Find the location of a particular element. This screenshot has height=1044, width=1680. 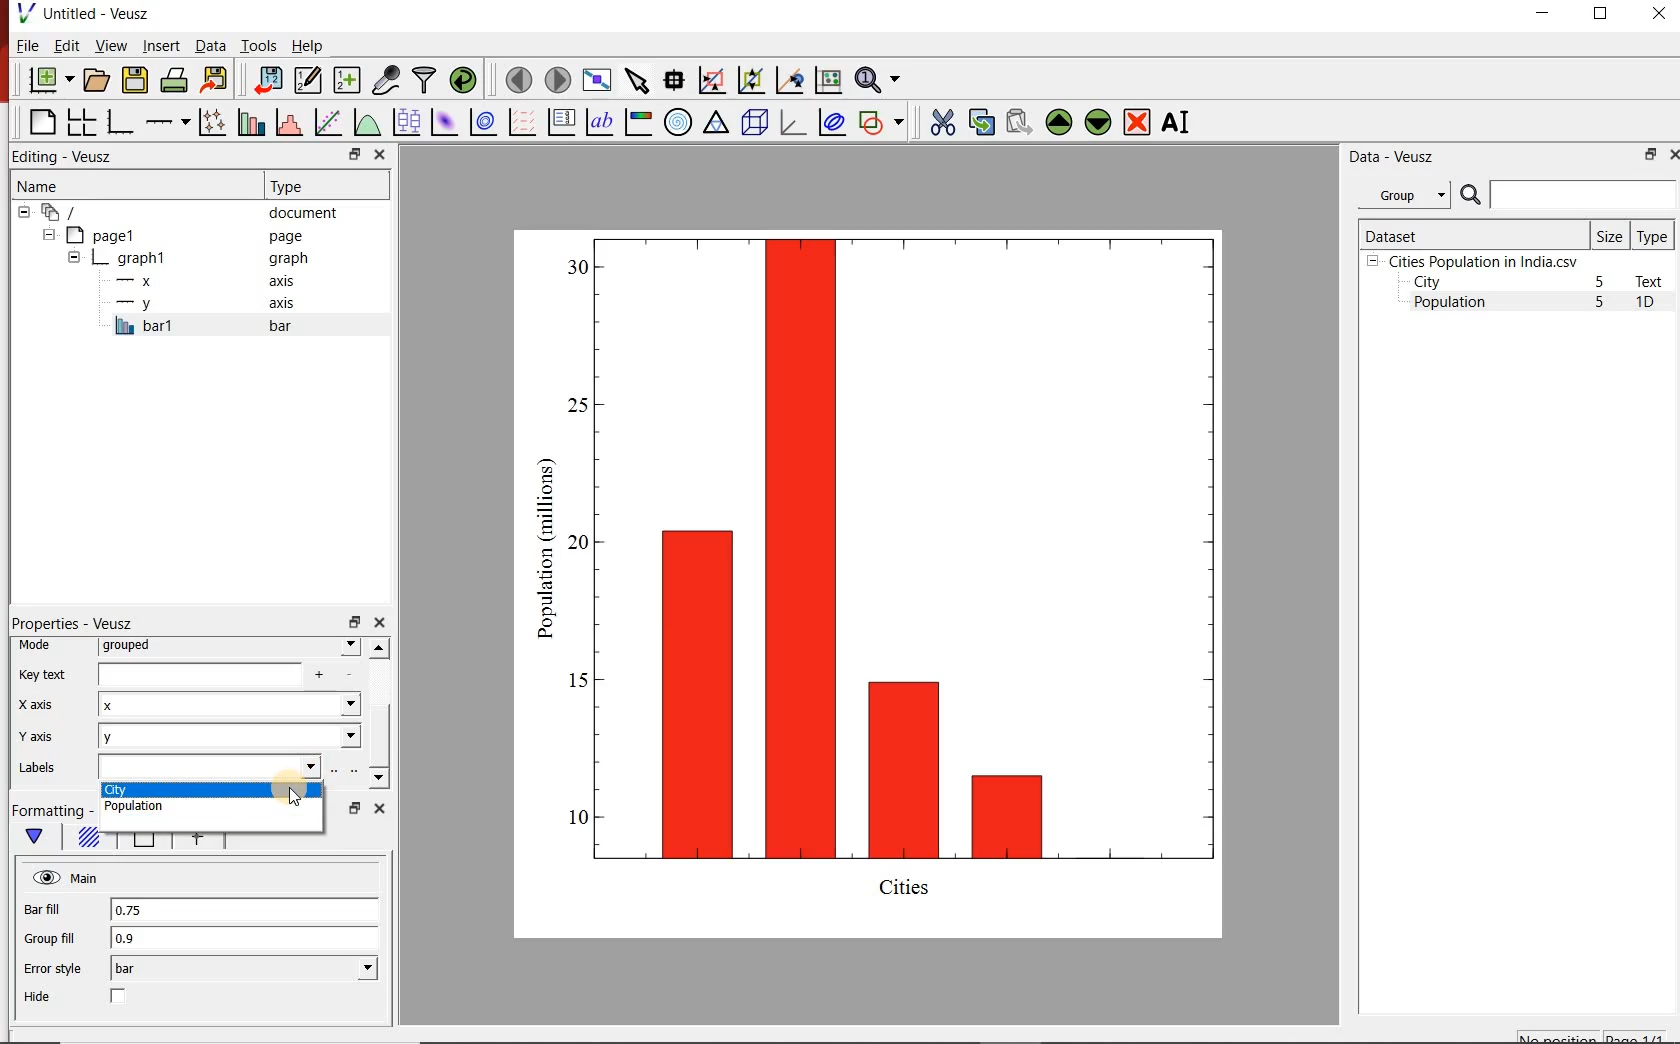

search dataset is located at coordinates (1569, 195).